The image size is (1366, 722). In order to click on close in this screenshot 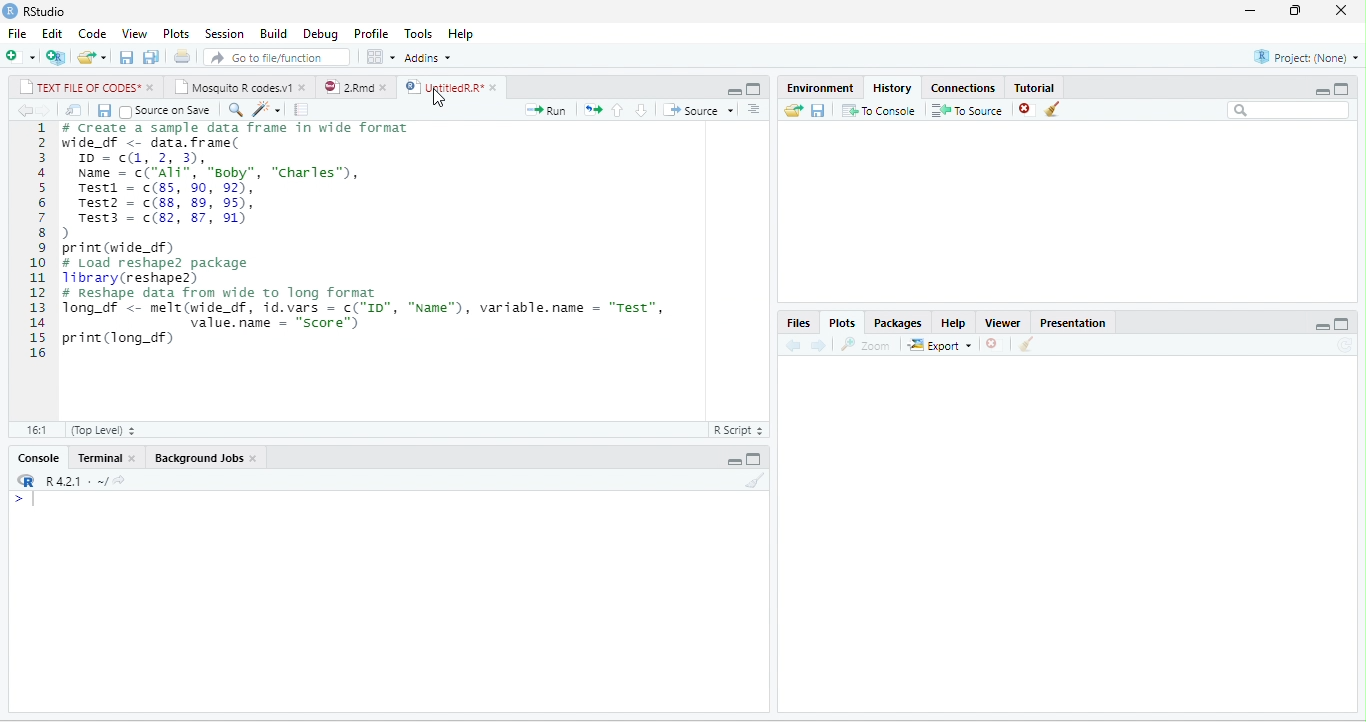, I will do `click(134, 458)`.